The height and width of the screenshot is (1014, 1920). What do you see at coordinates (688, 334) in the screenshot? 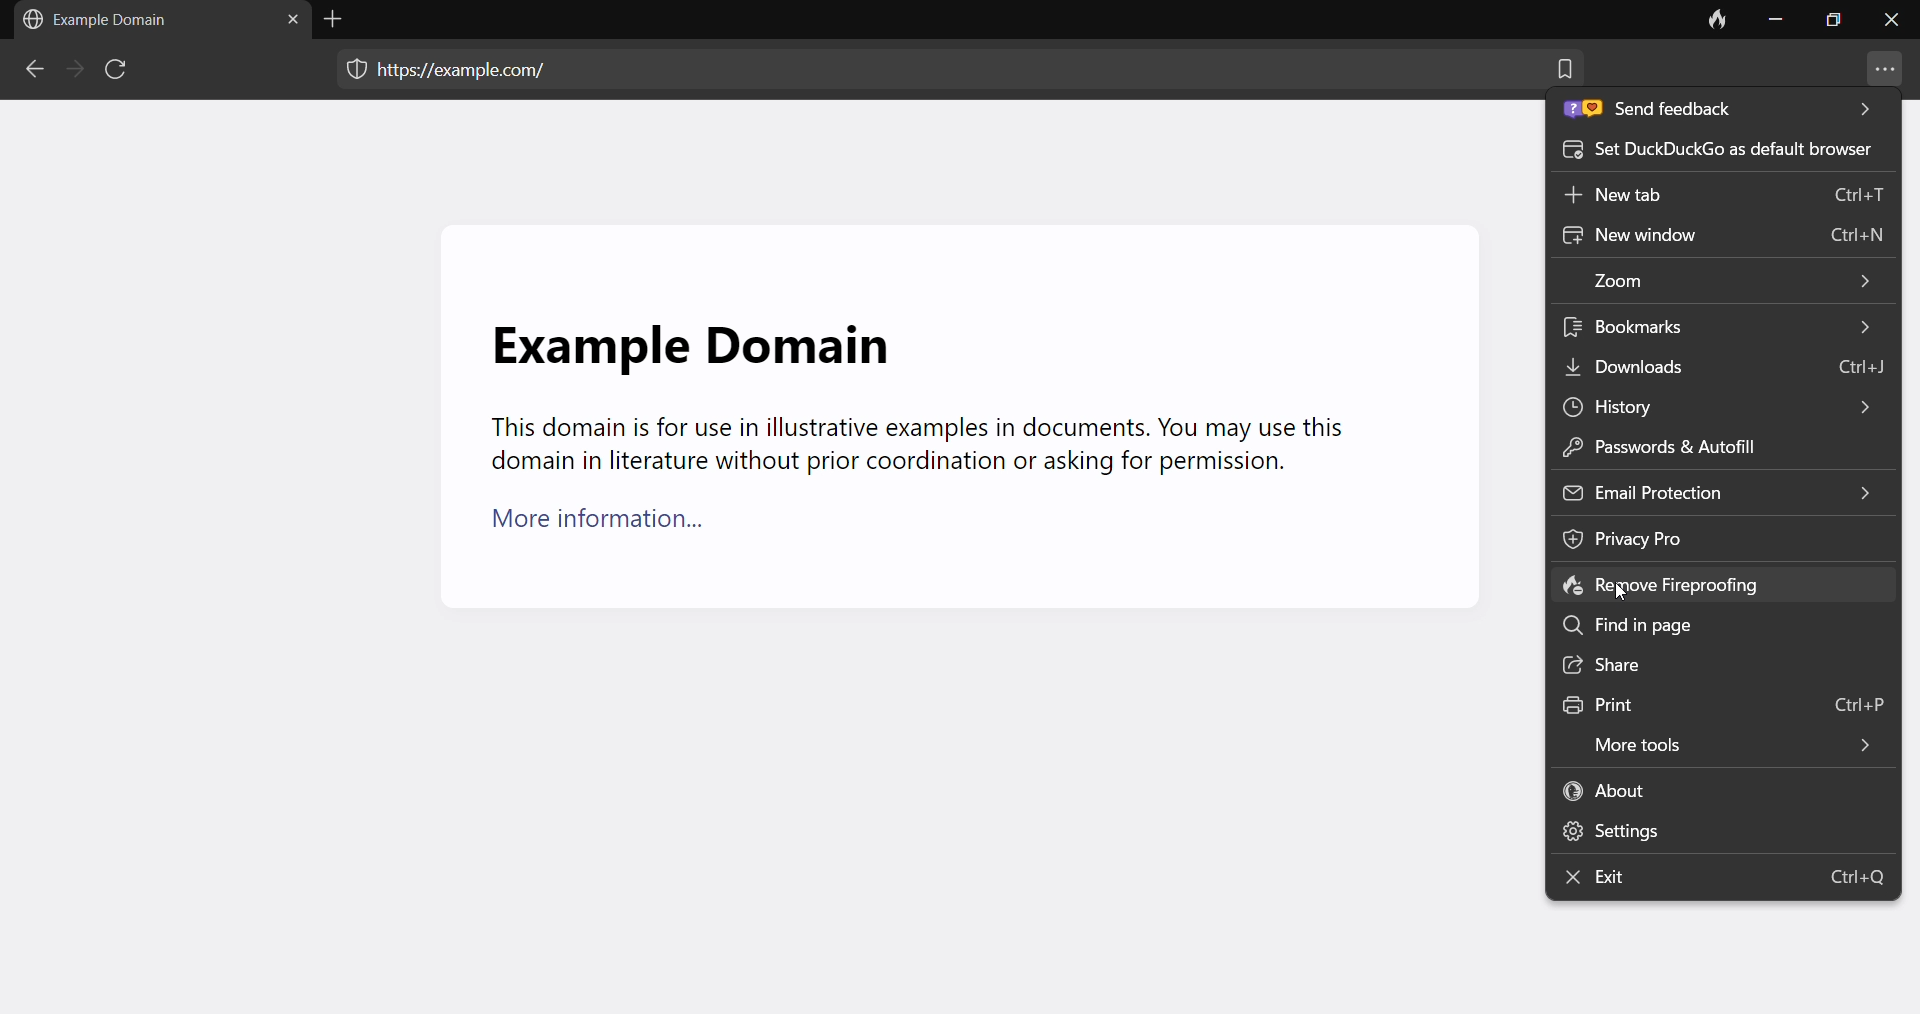
I see `Example Domain` at bounding box center [688, 334].